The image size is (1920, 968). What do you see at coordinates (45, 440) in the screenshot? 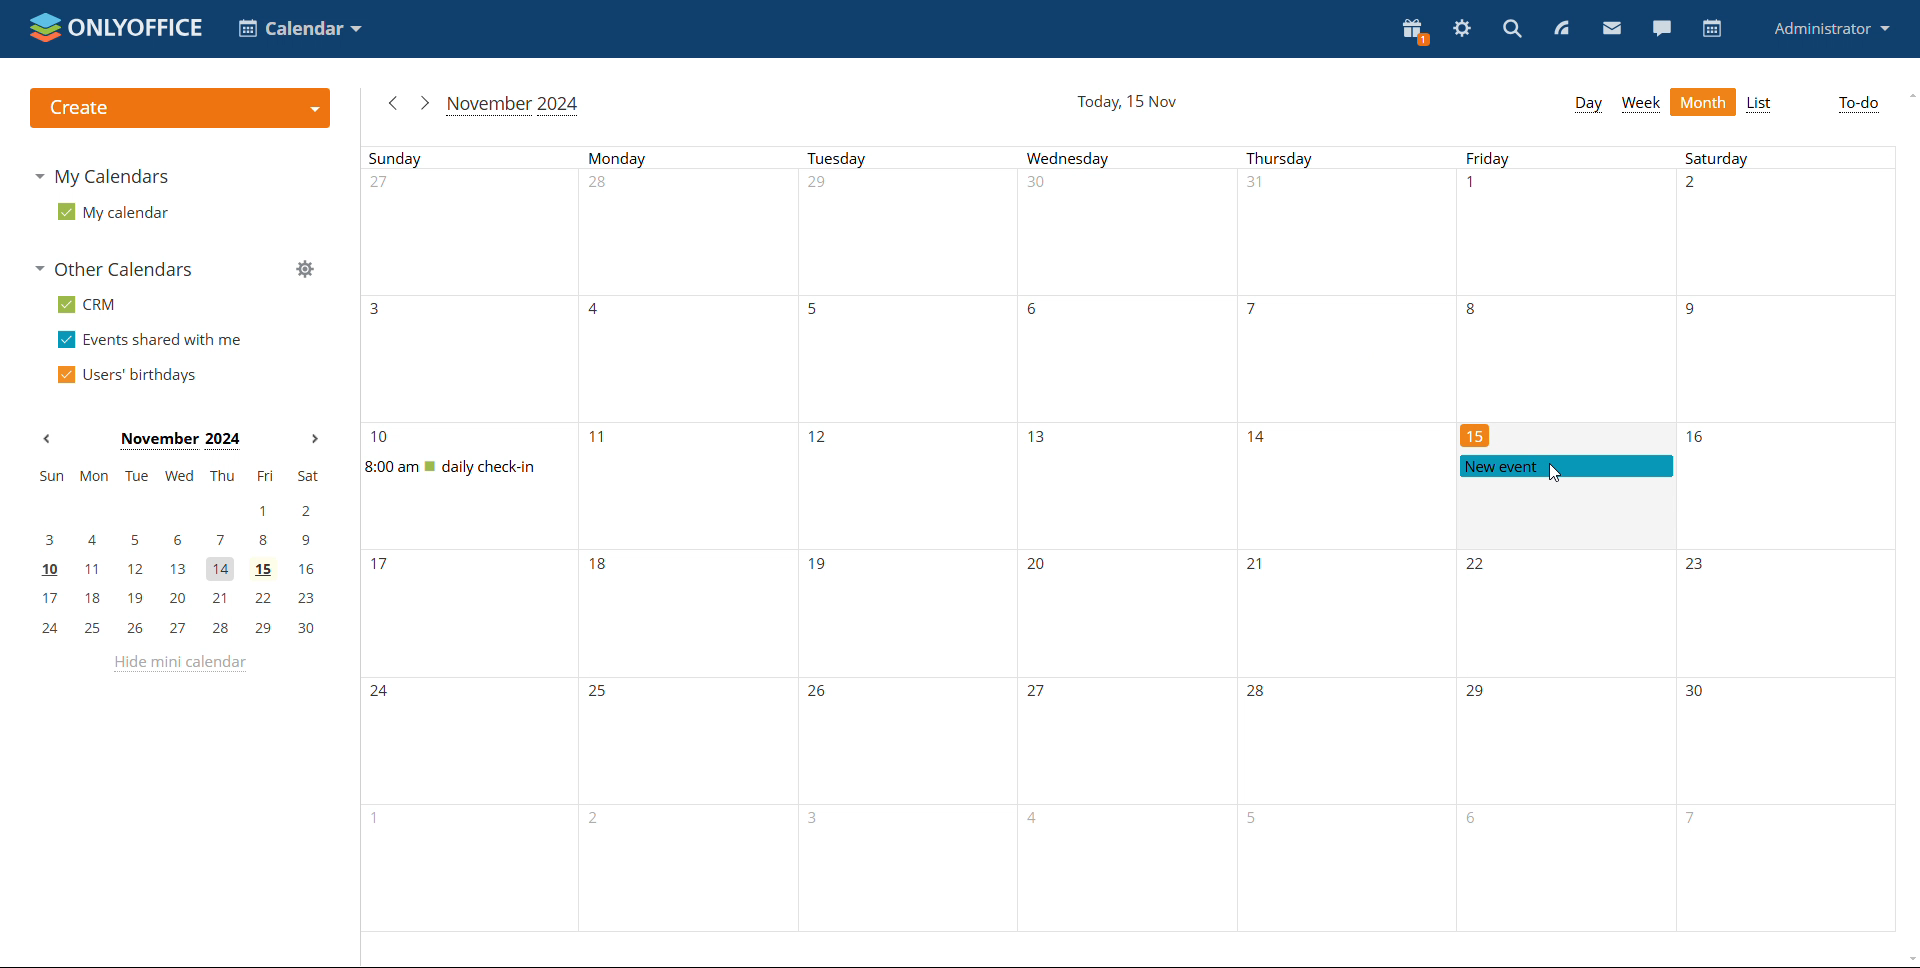
I see `previous month` at bounding box center [45, 440].